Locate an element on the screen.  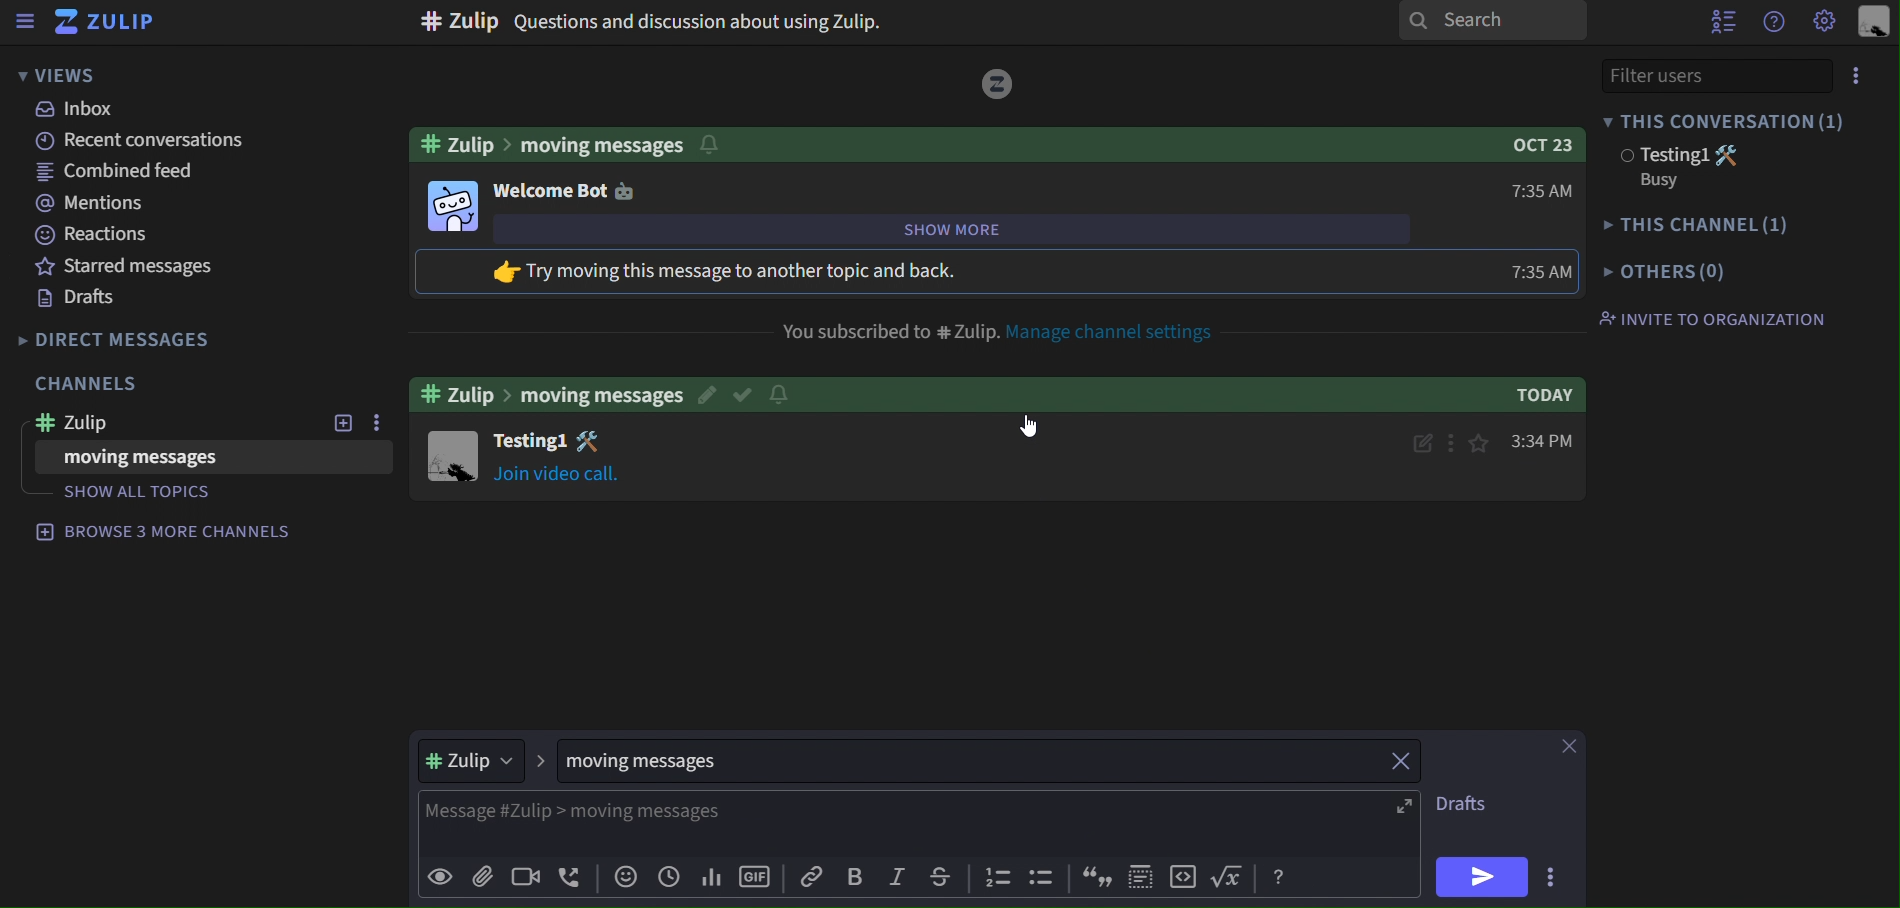
filter users is located at coordinates (1730, 75).